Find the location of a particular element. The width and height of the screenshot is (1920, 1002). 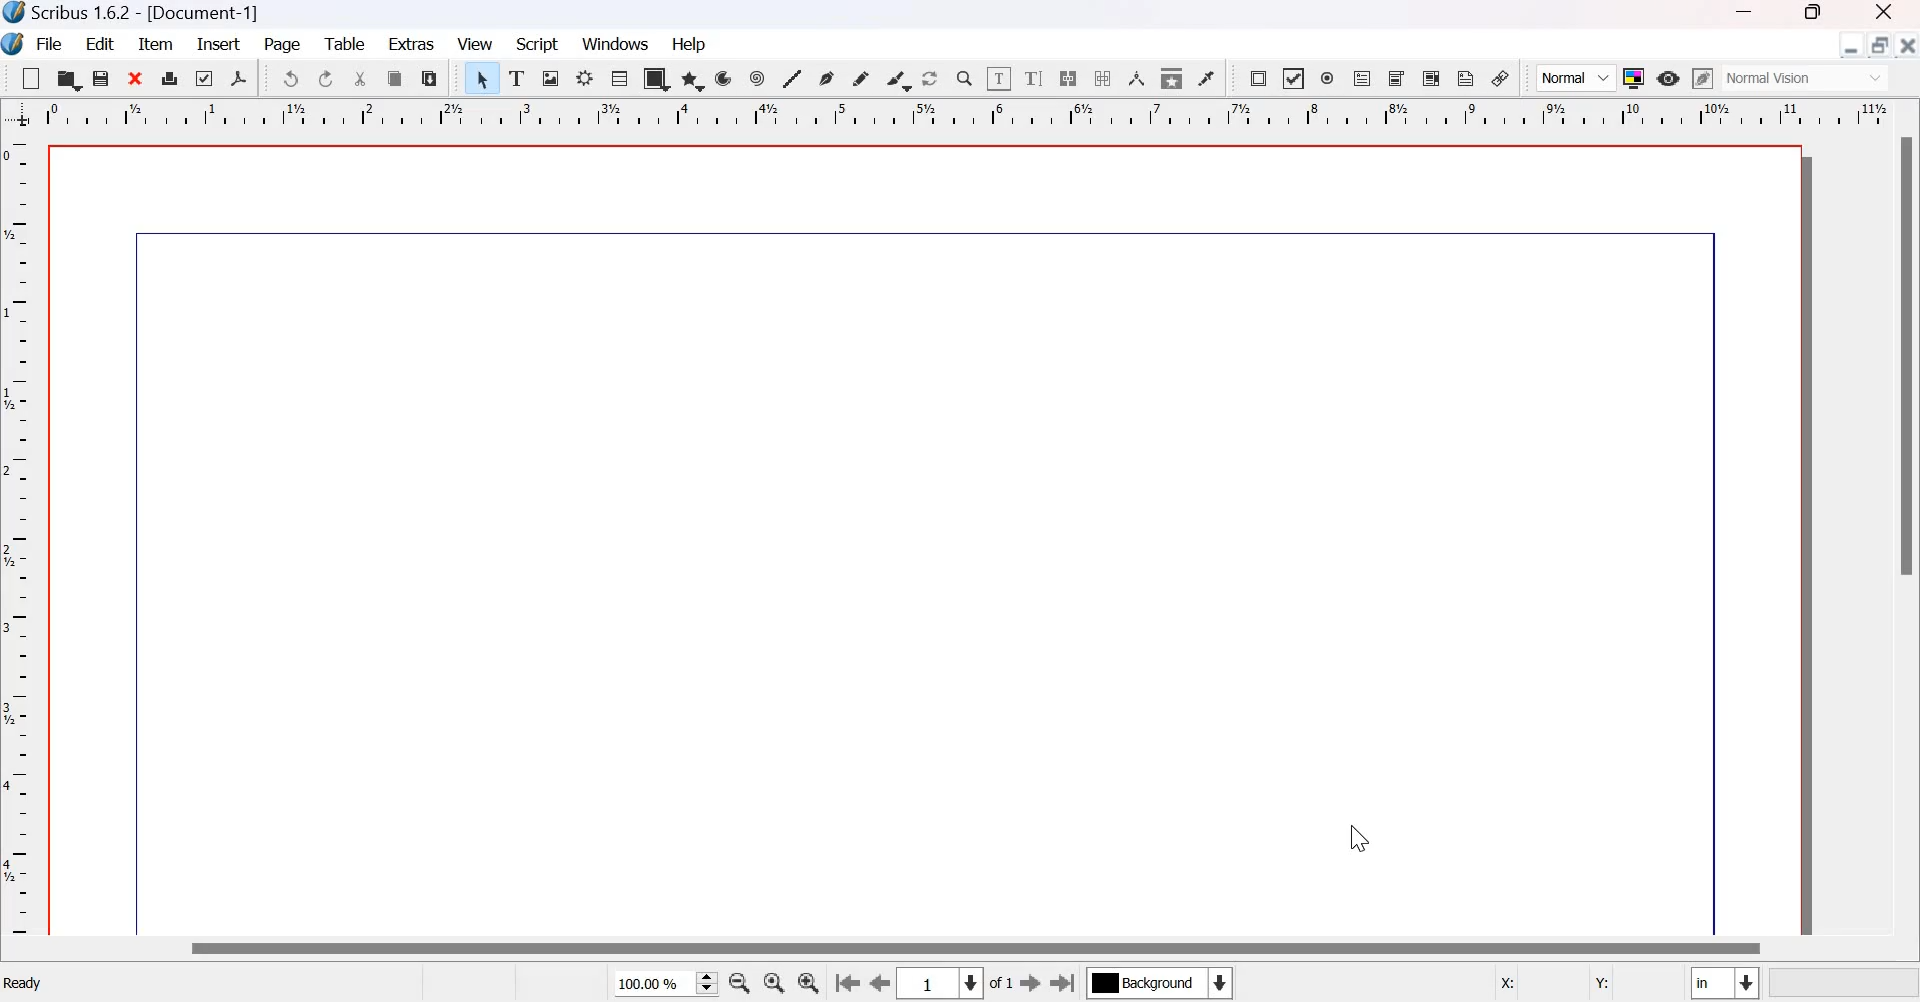

line is located at coordinates (793, 78).